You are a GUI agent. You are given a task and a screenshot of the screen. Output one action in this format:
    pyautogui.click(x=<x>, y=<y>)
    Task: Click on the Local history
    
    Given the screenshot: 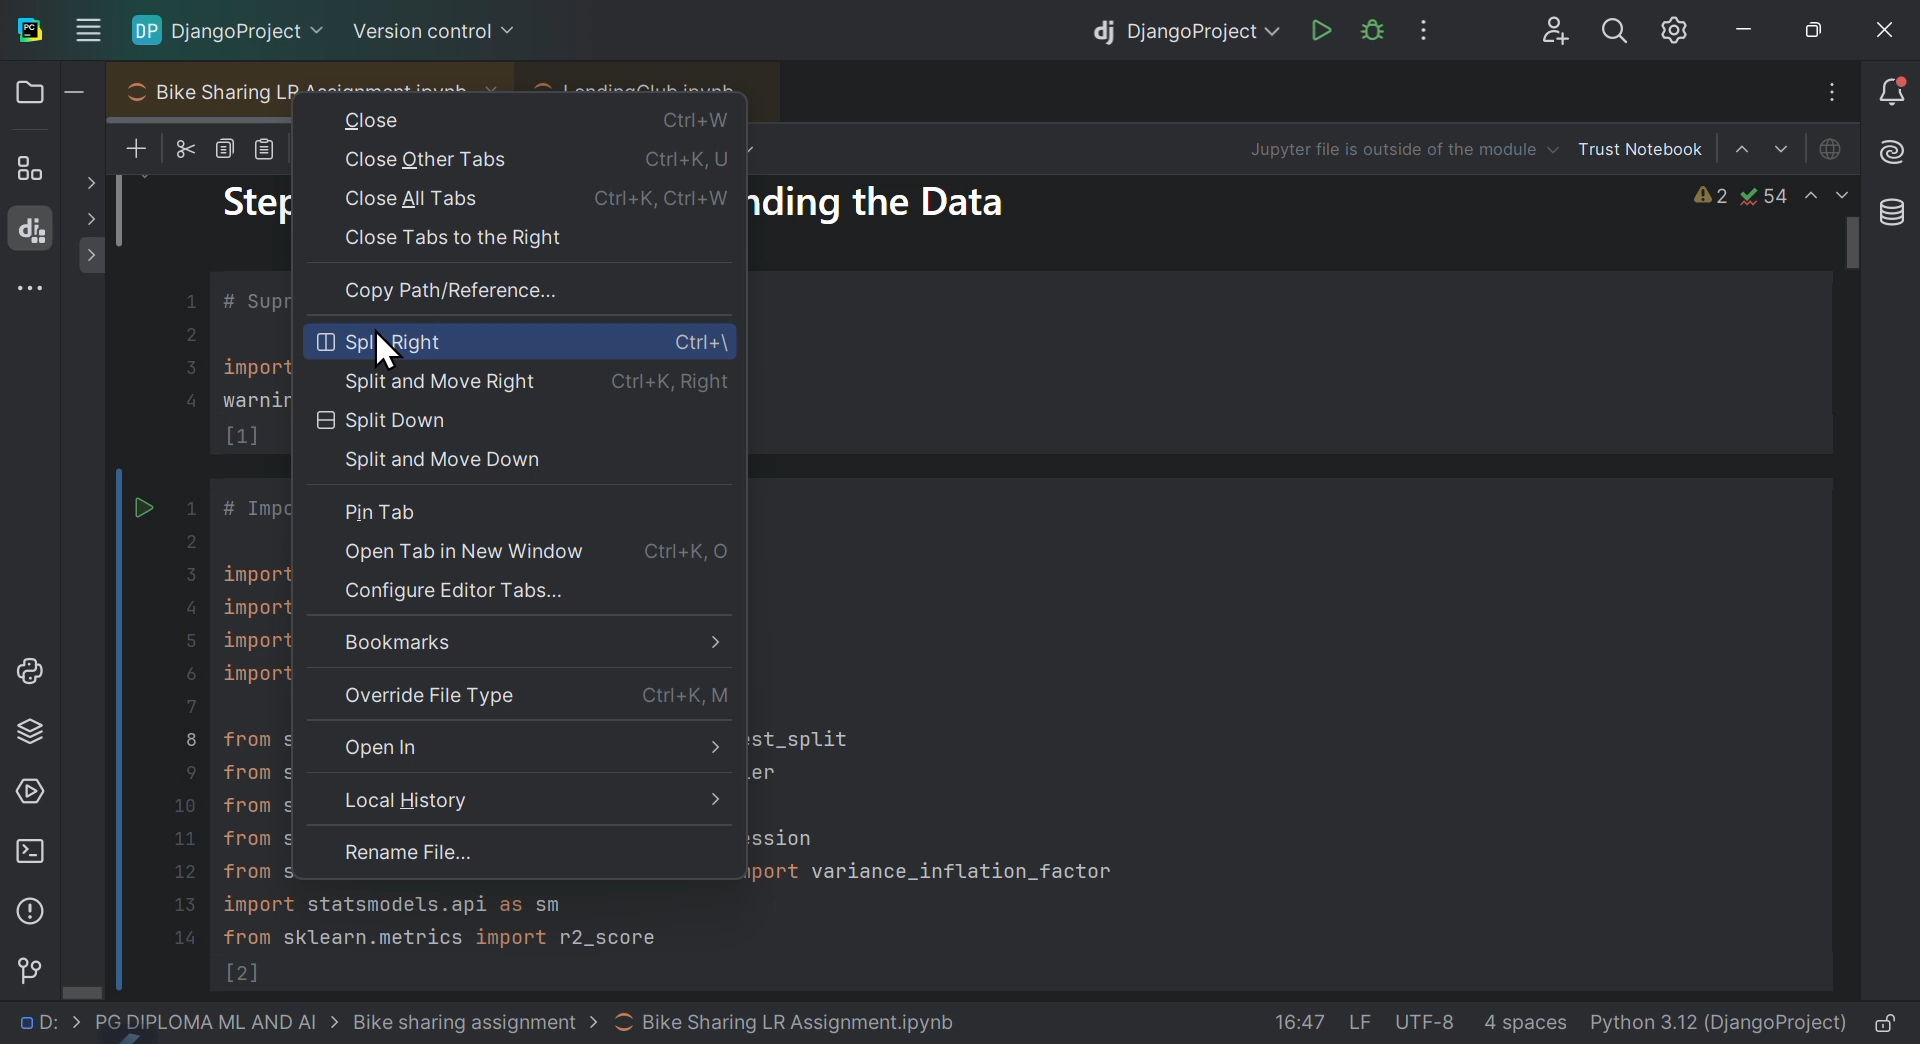 What is the action you would take?
    pyautogui.click(x=536, y=803)
    